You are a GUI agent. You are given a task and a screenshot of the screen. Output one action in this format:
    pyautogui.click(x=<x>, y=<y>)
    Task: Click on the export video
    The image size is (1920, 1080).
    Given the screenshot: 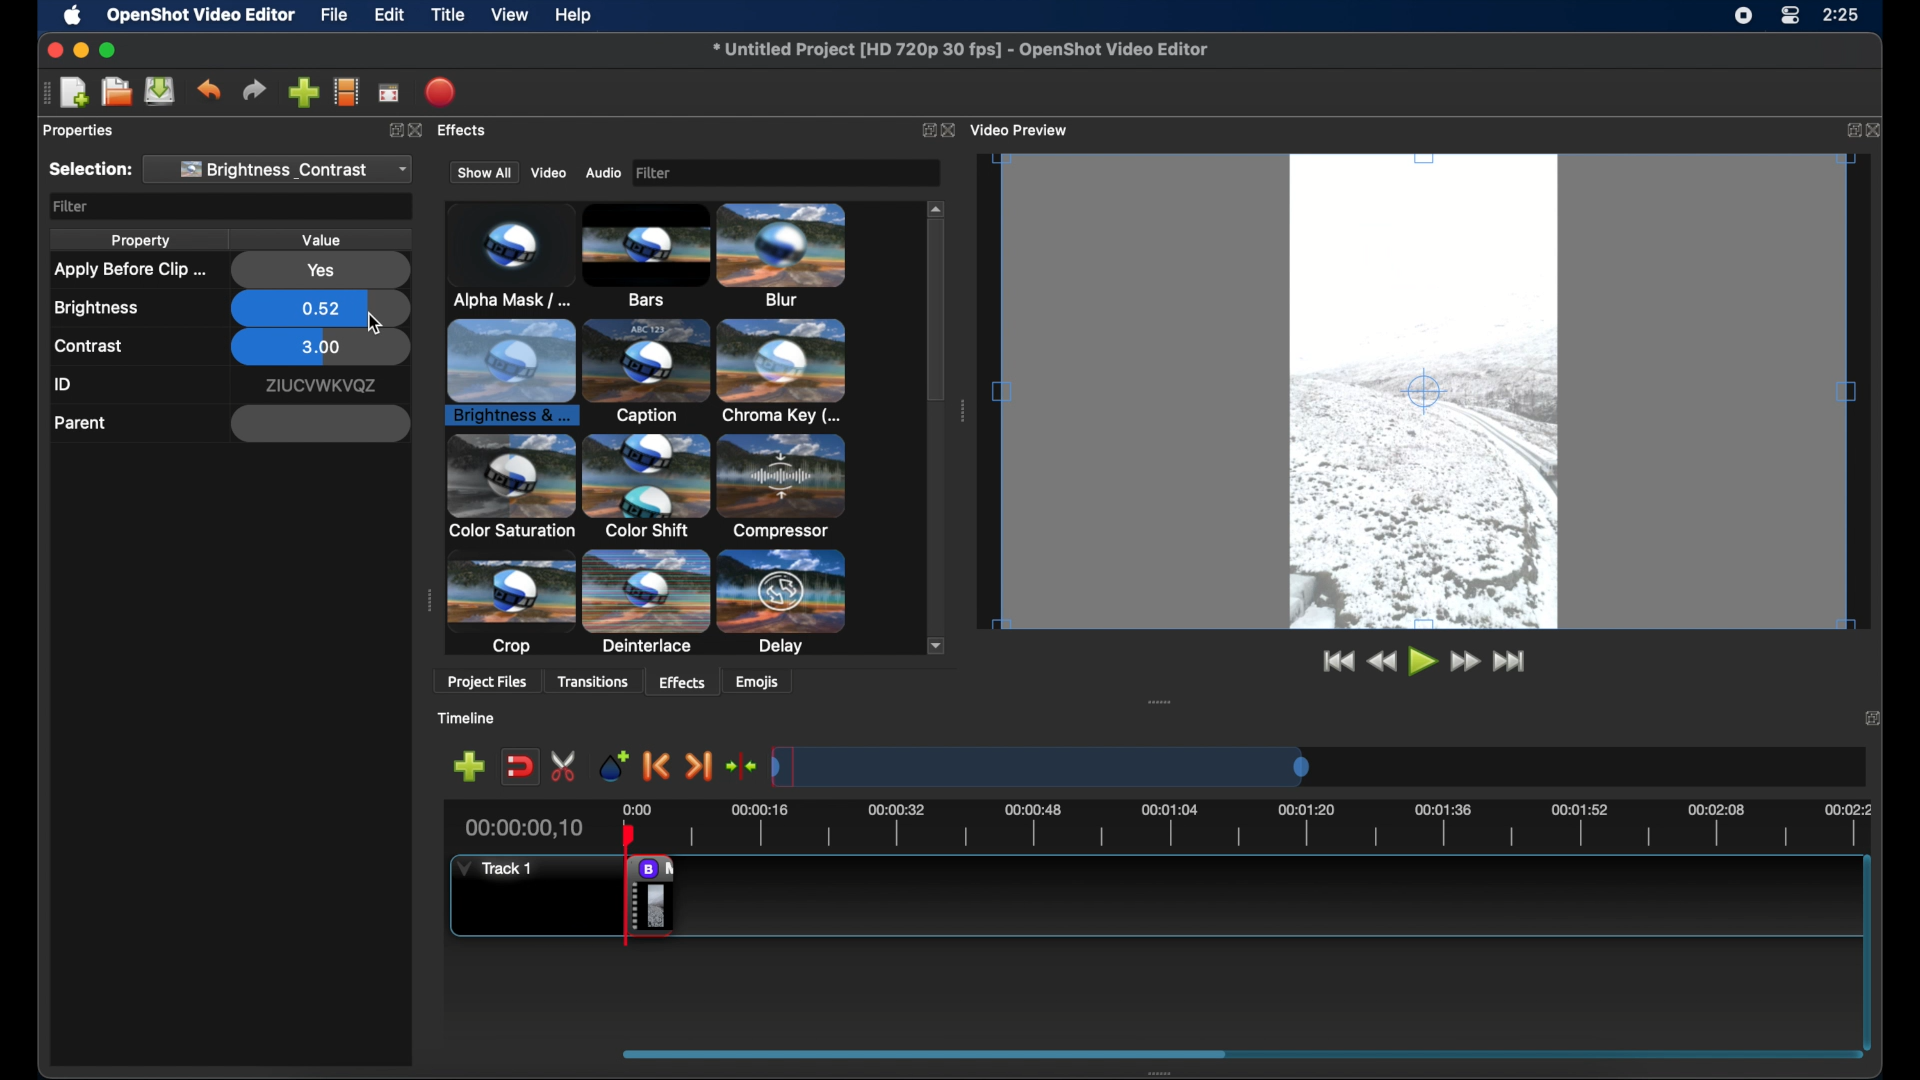 What is the action you would take?
    pyautogui.click(x=440, y=91)
    